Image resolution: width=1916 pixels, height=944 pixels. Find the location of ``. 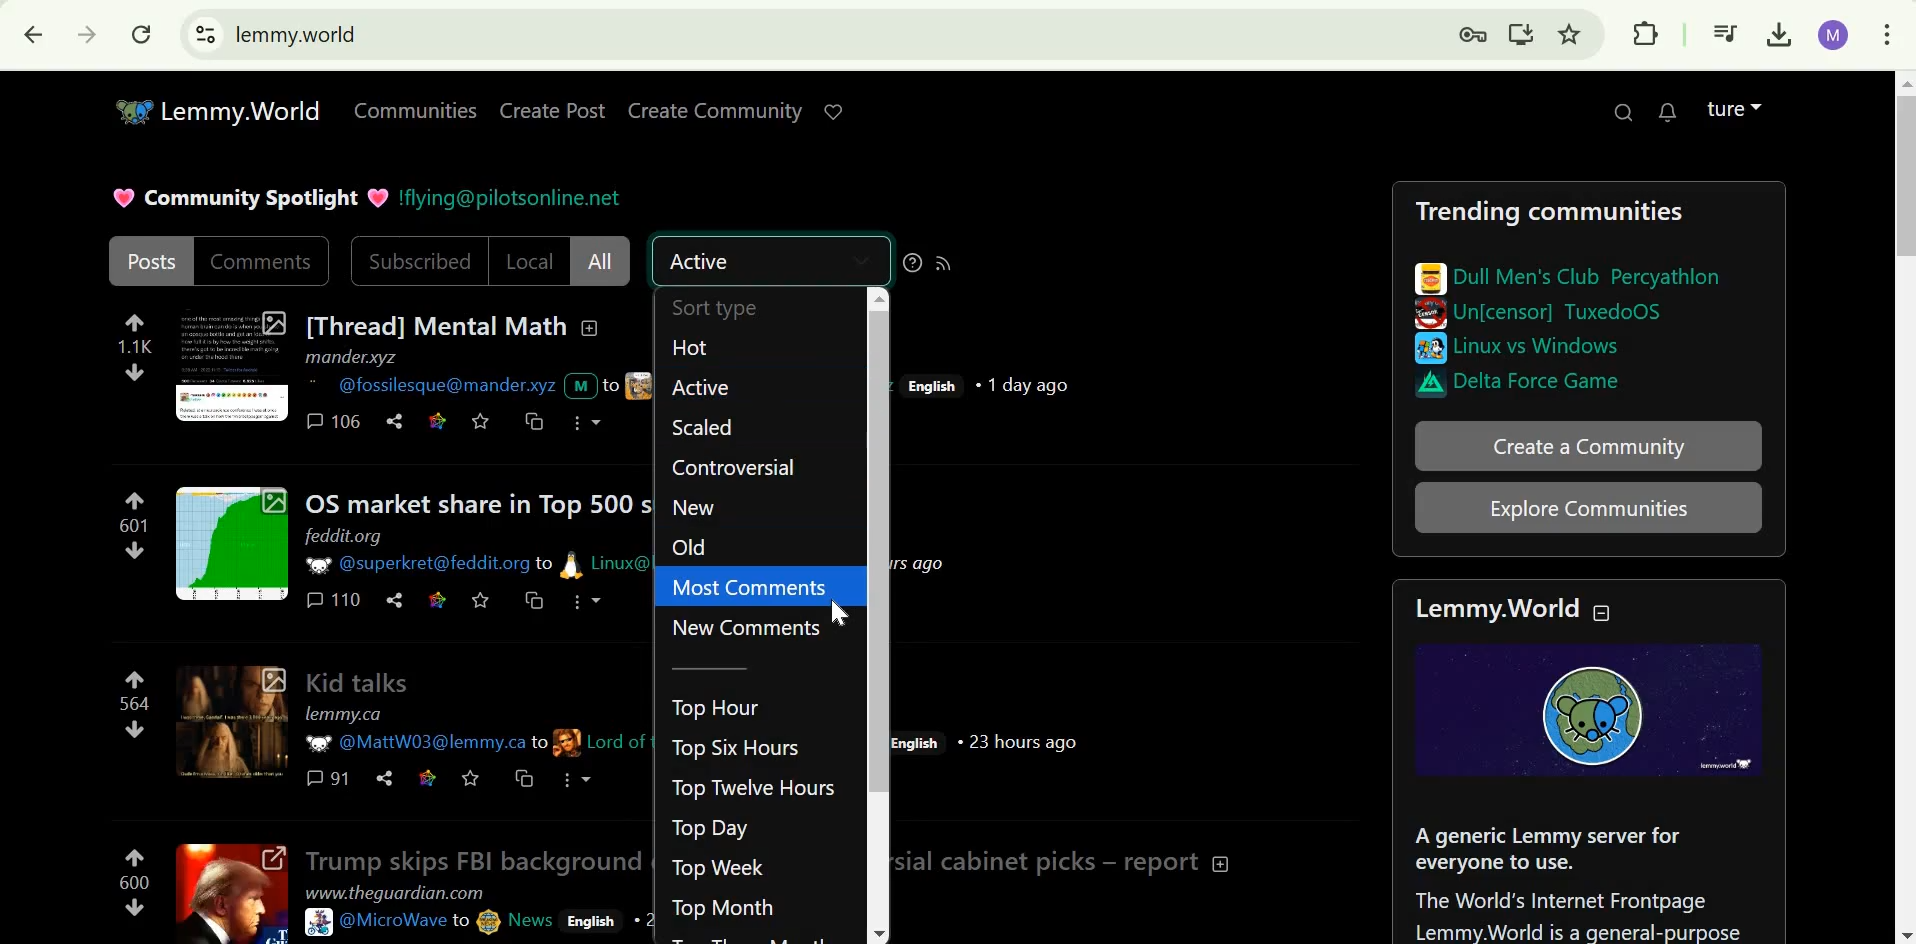

 is located at coordinates (591, 329).